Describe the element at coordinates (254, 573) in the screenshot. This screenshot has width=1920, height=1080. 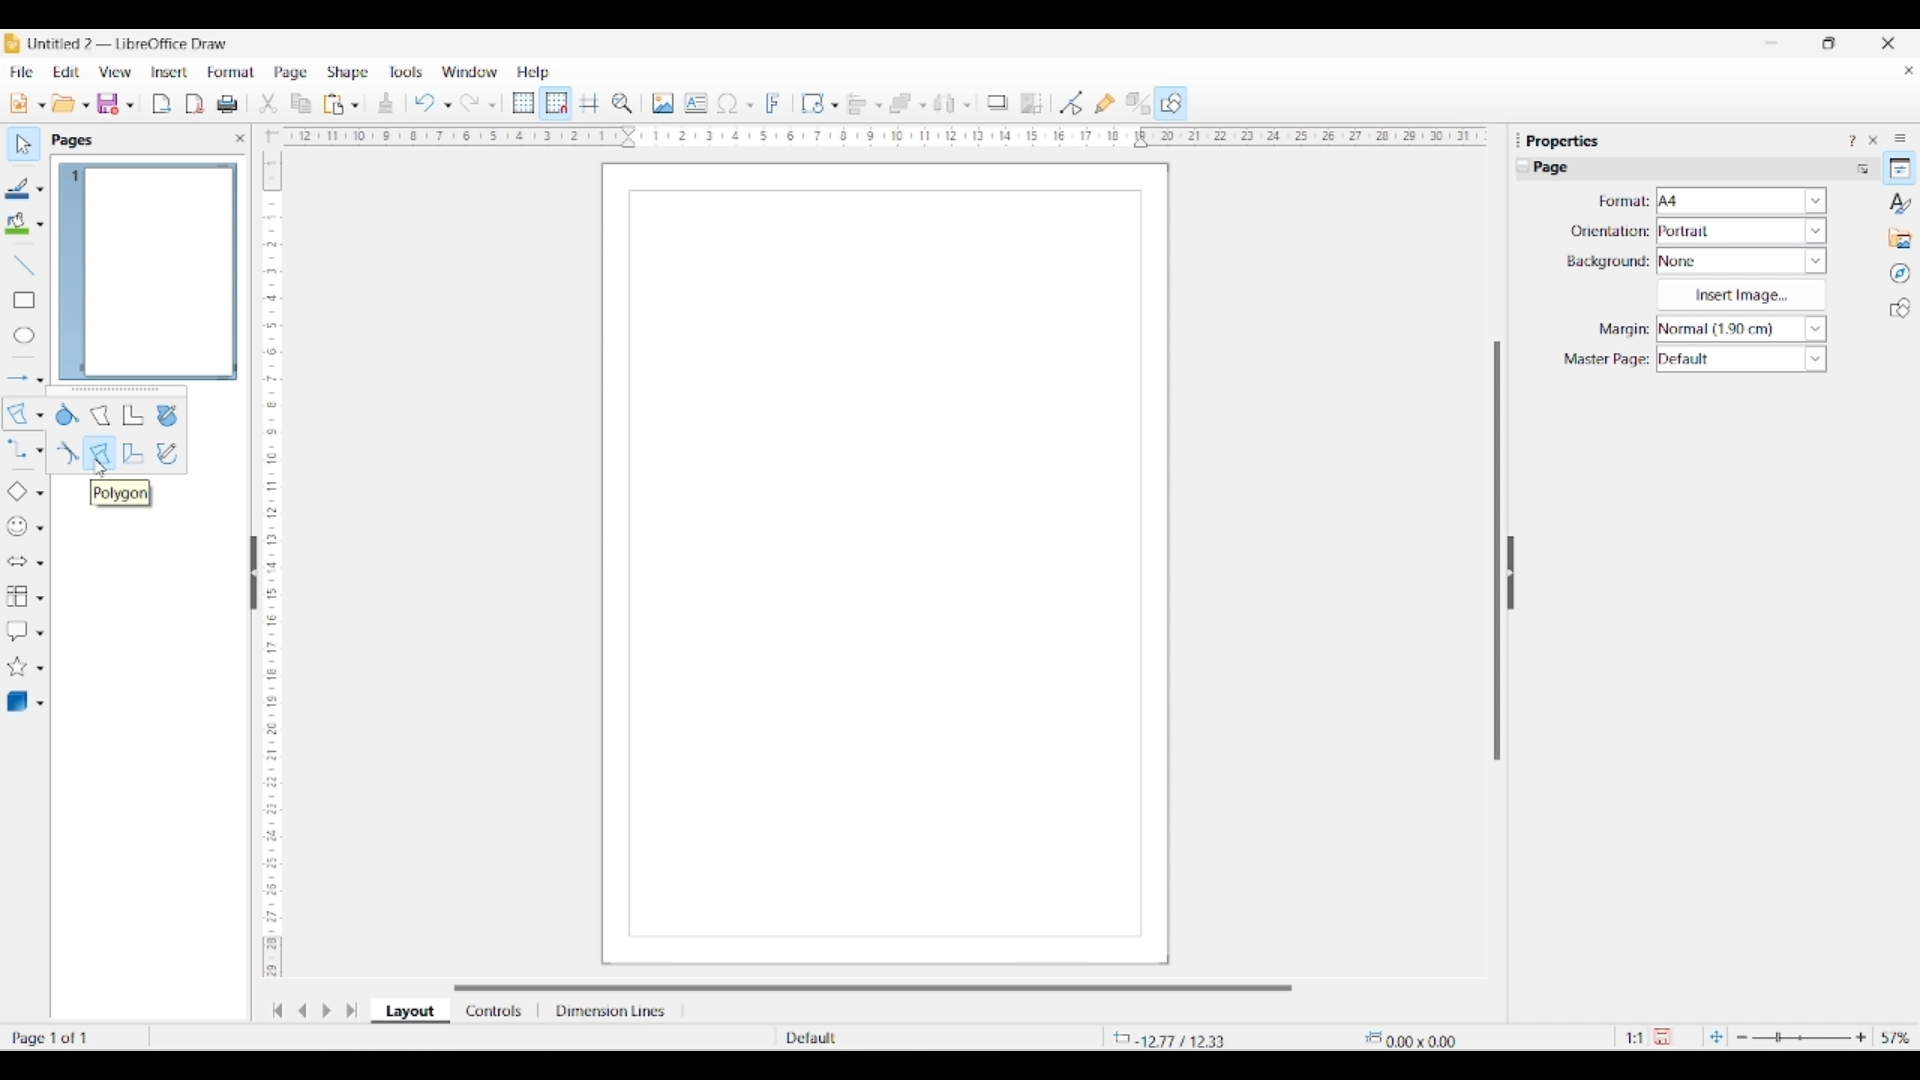
I see `Hide left sidebar` at that location.